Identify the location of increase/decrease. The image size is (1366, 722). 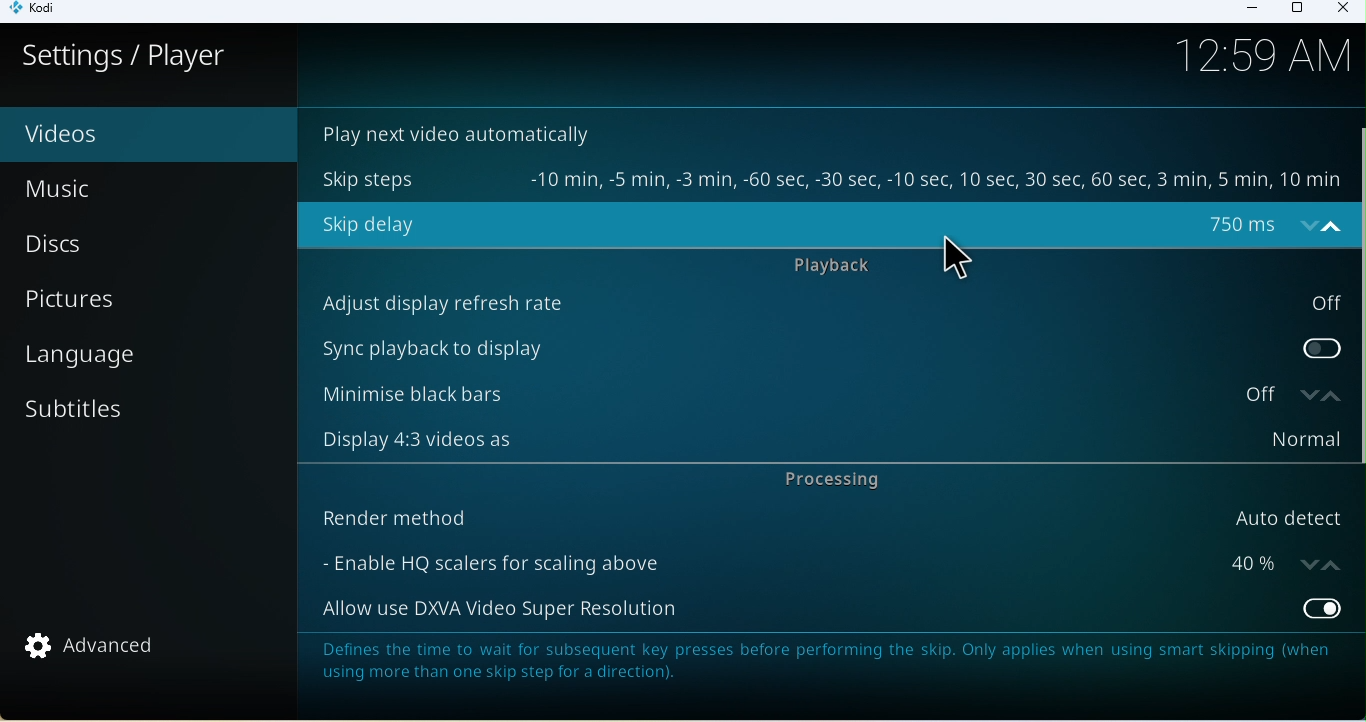
(1315, 226).